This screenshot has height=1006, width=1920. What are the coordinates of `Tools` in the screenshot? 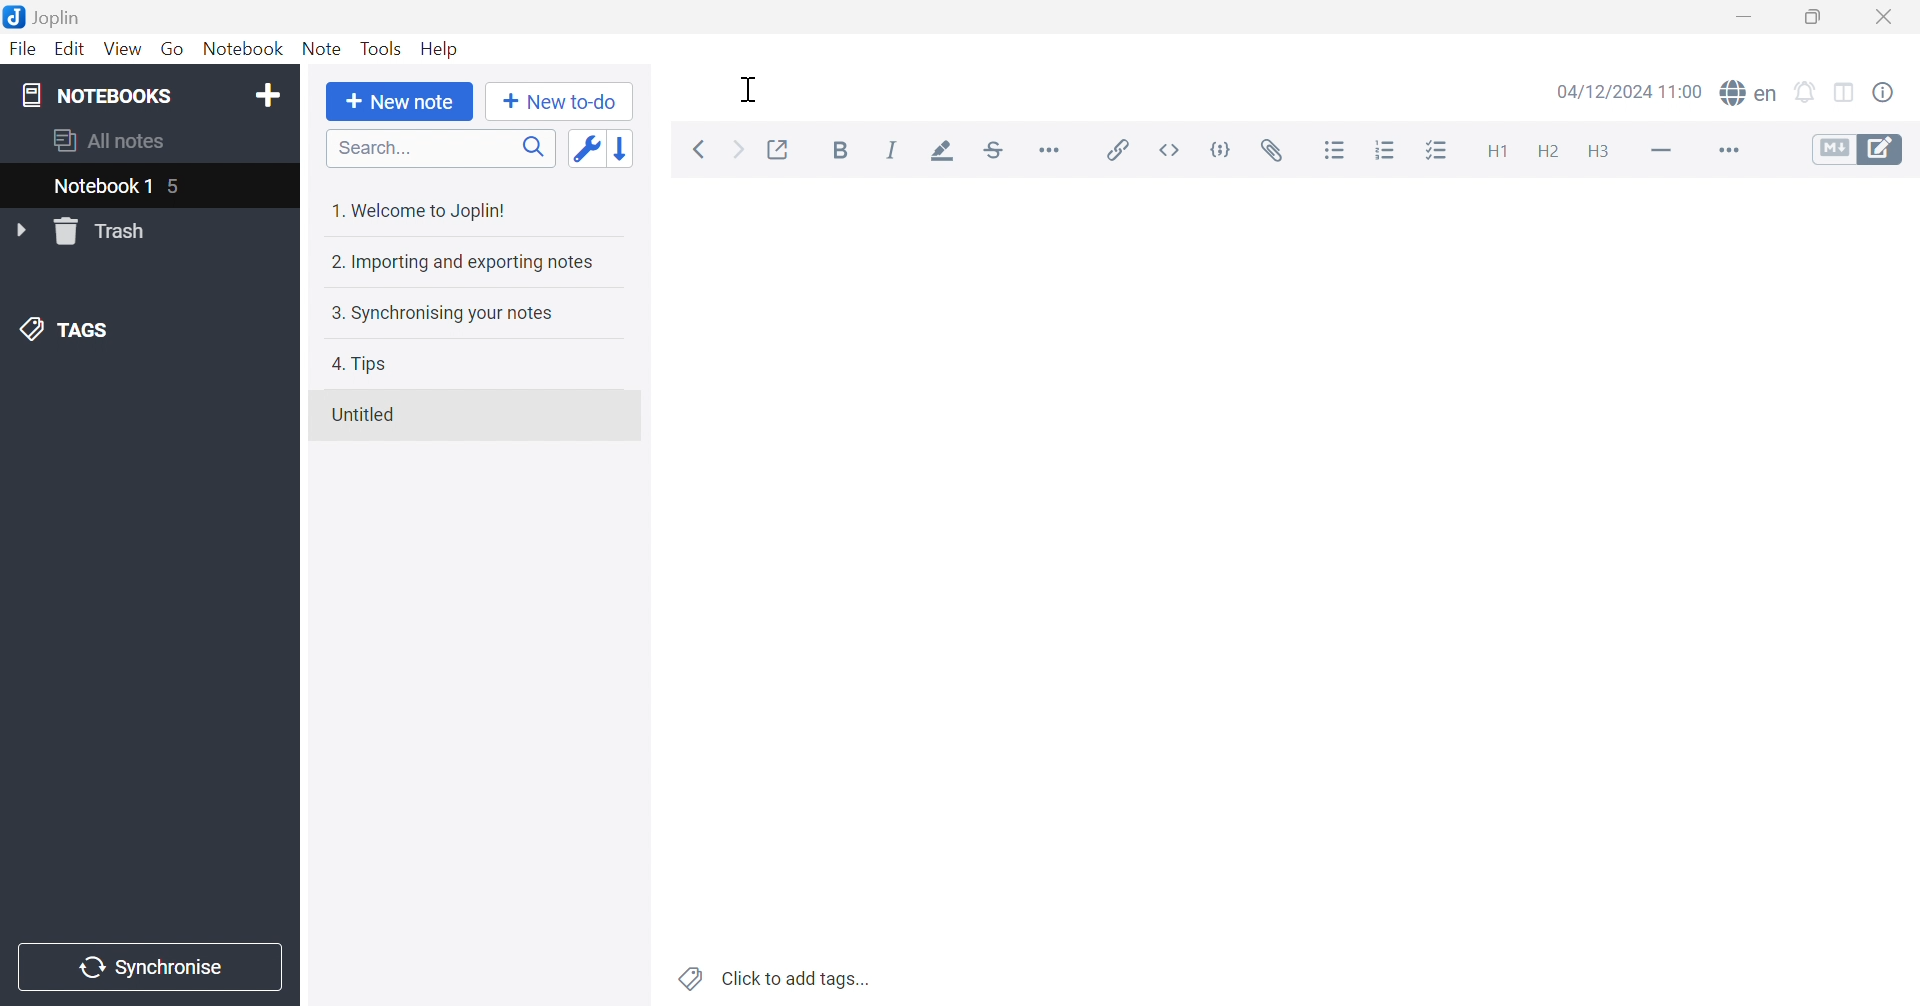 It's located at (383, 47).